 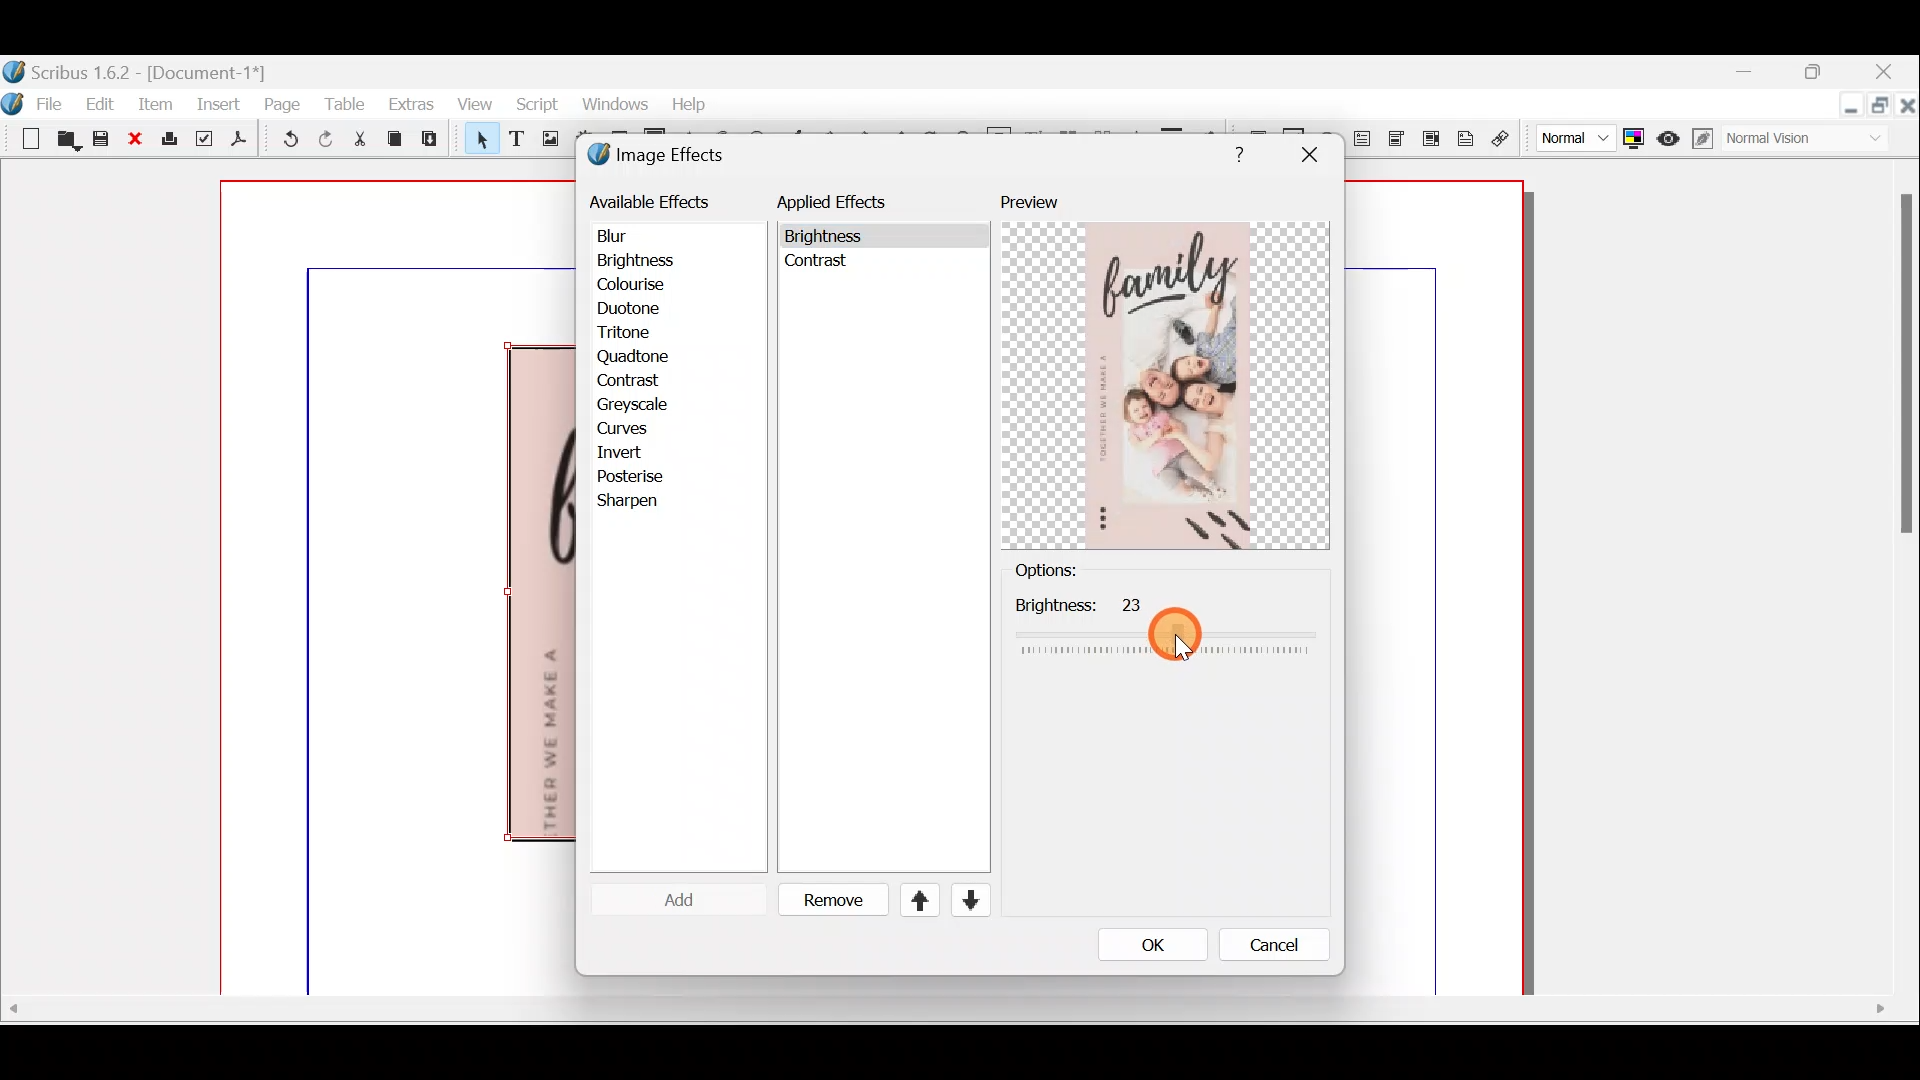 What do you see at coordinates (1145, 944) in the screenshot?
I see `OK` at bounding box center [1145, 944].